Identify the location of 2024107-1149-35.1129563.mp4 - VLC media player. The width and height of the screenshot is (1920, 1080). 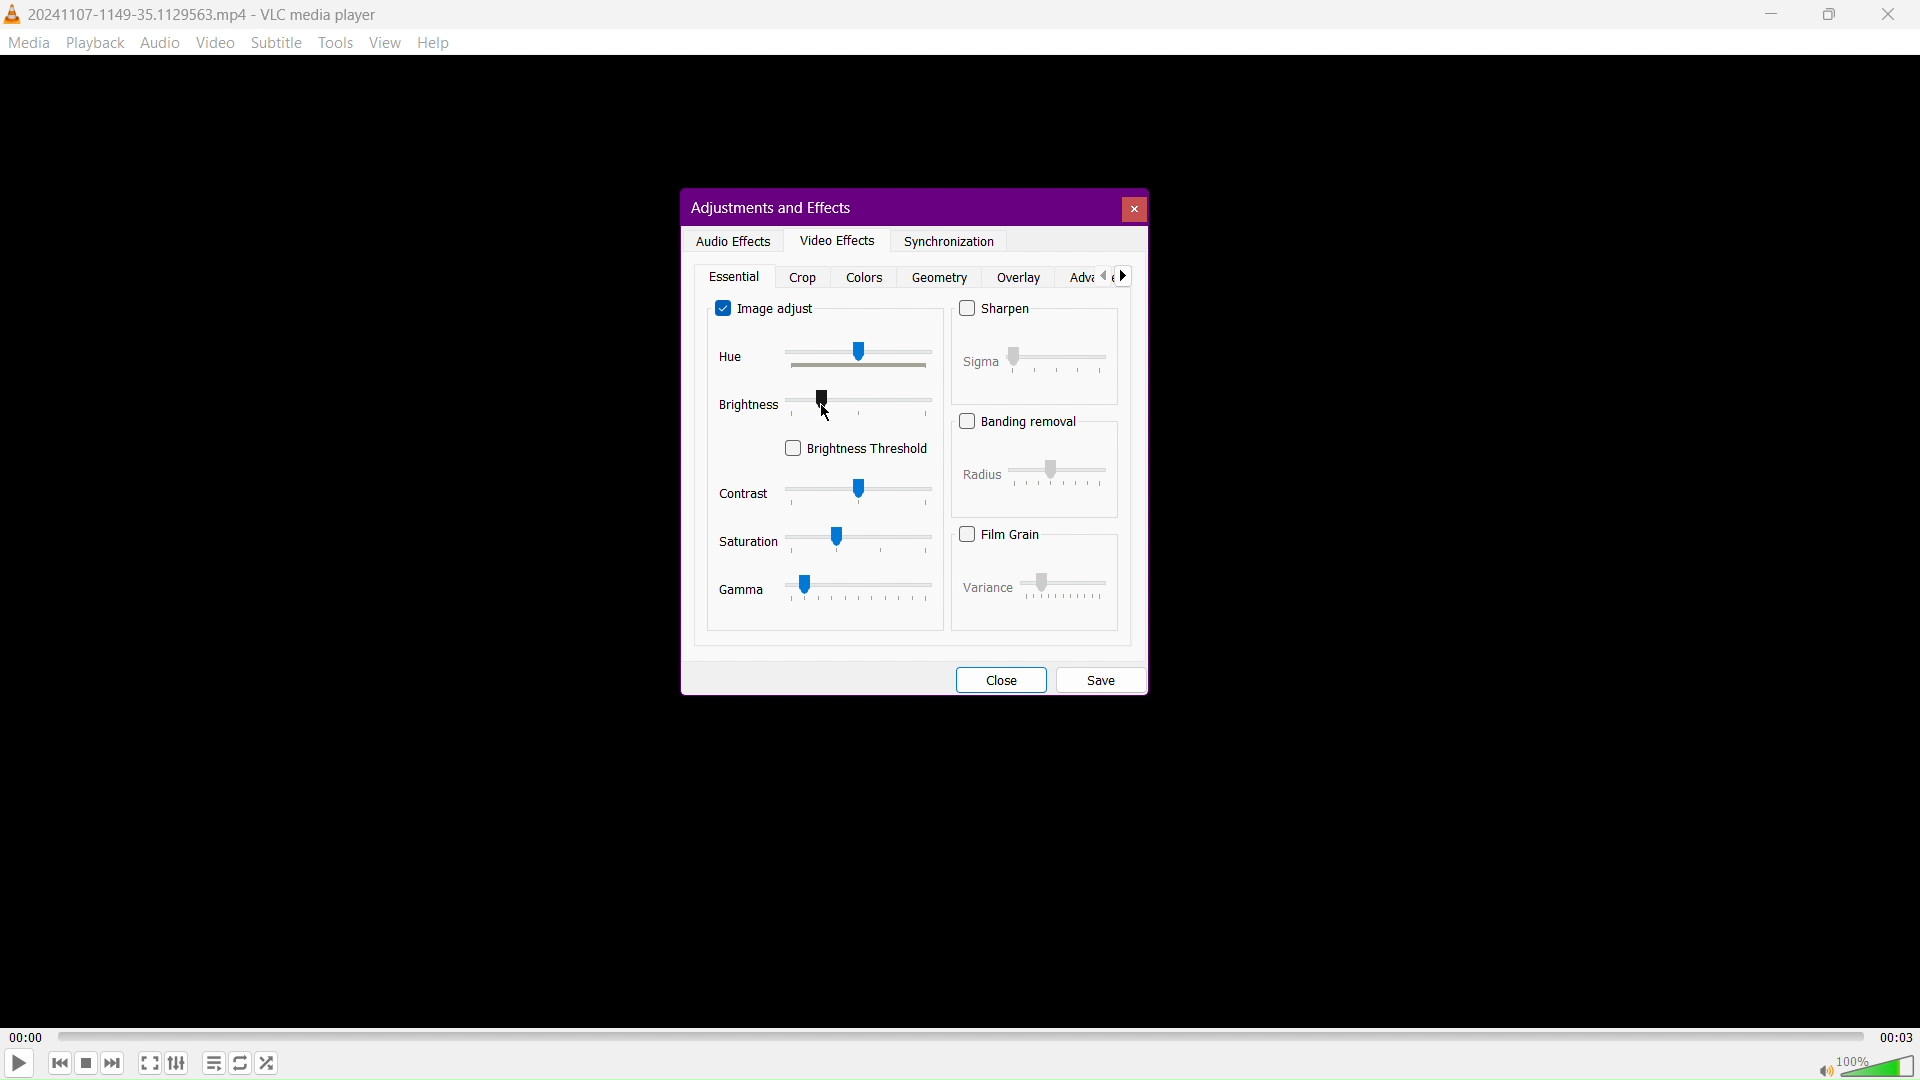
(192, 12).